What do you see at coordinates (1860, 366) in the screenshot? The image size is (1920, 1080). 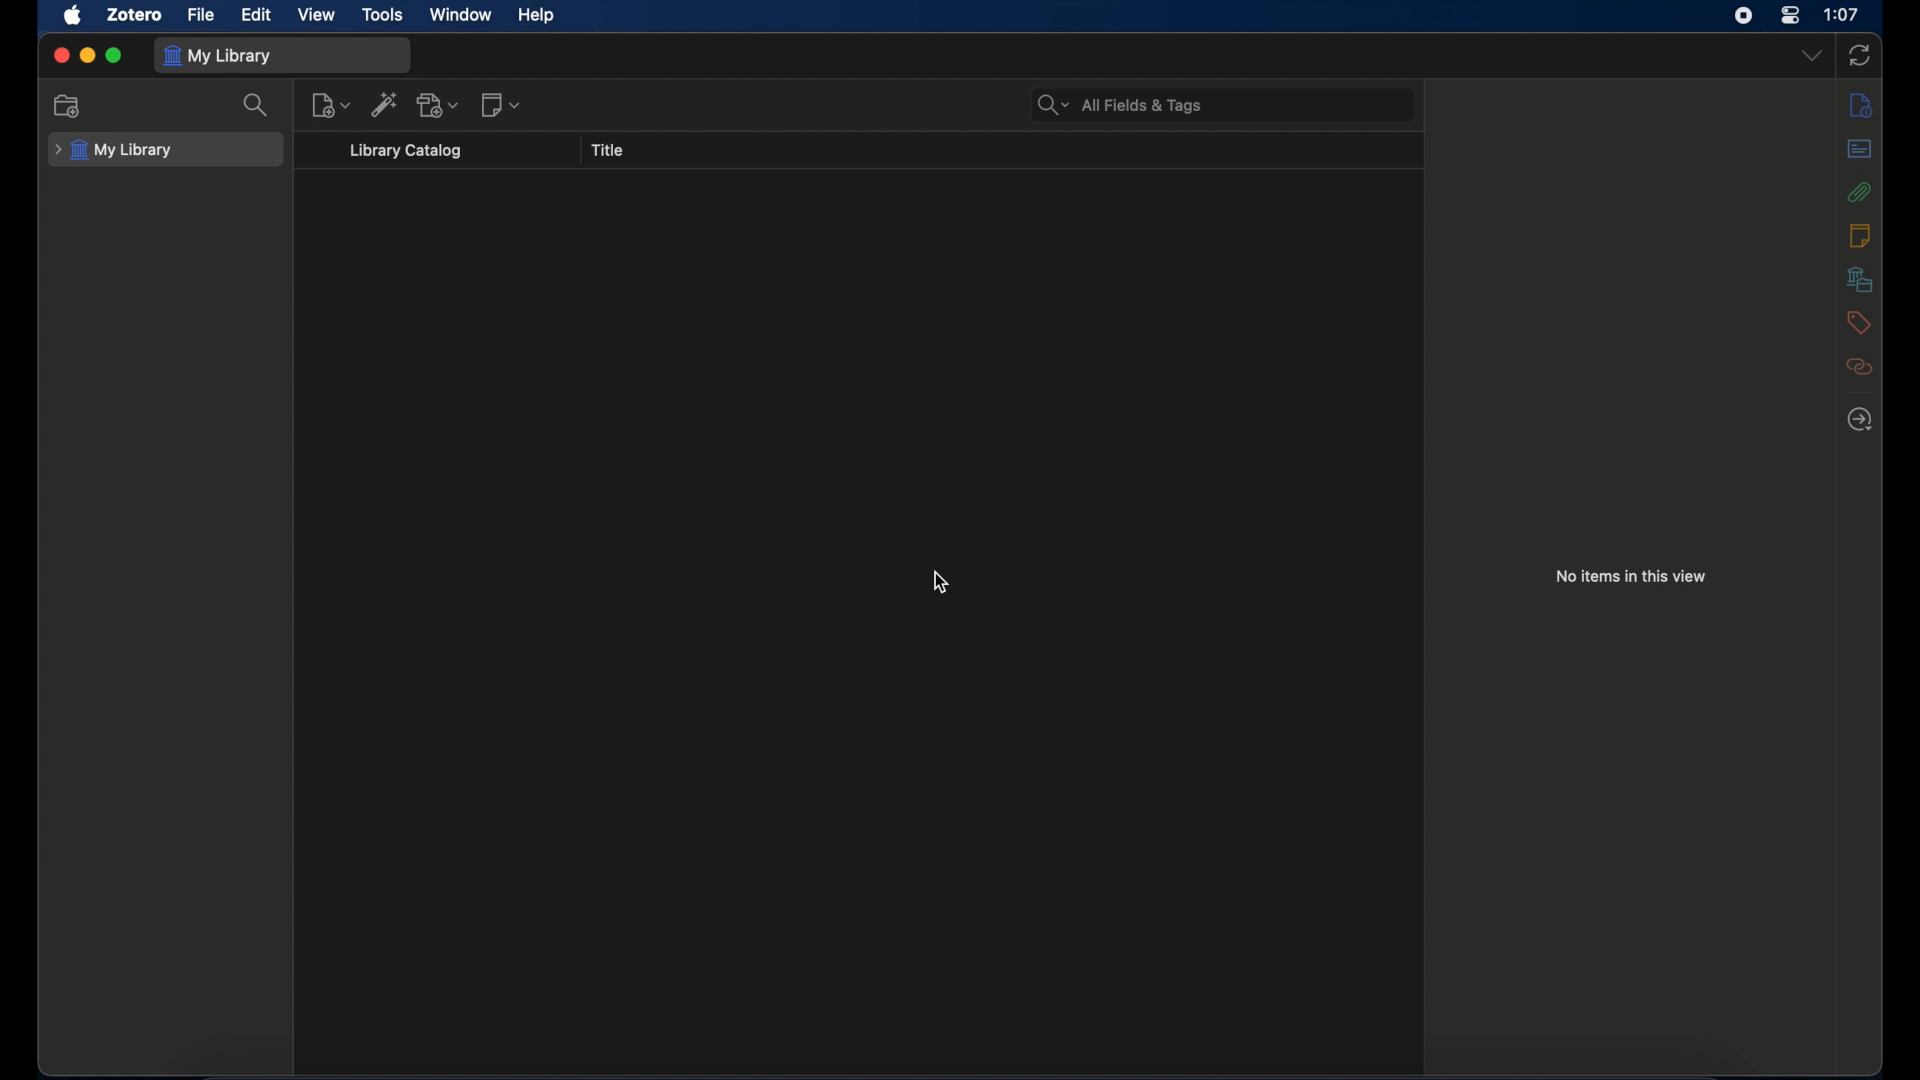 I see `related` at bounding box center [1860, 366].